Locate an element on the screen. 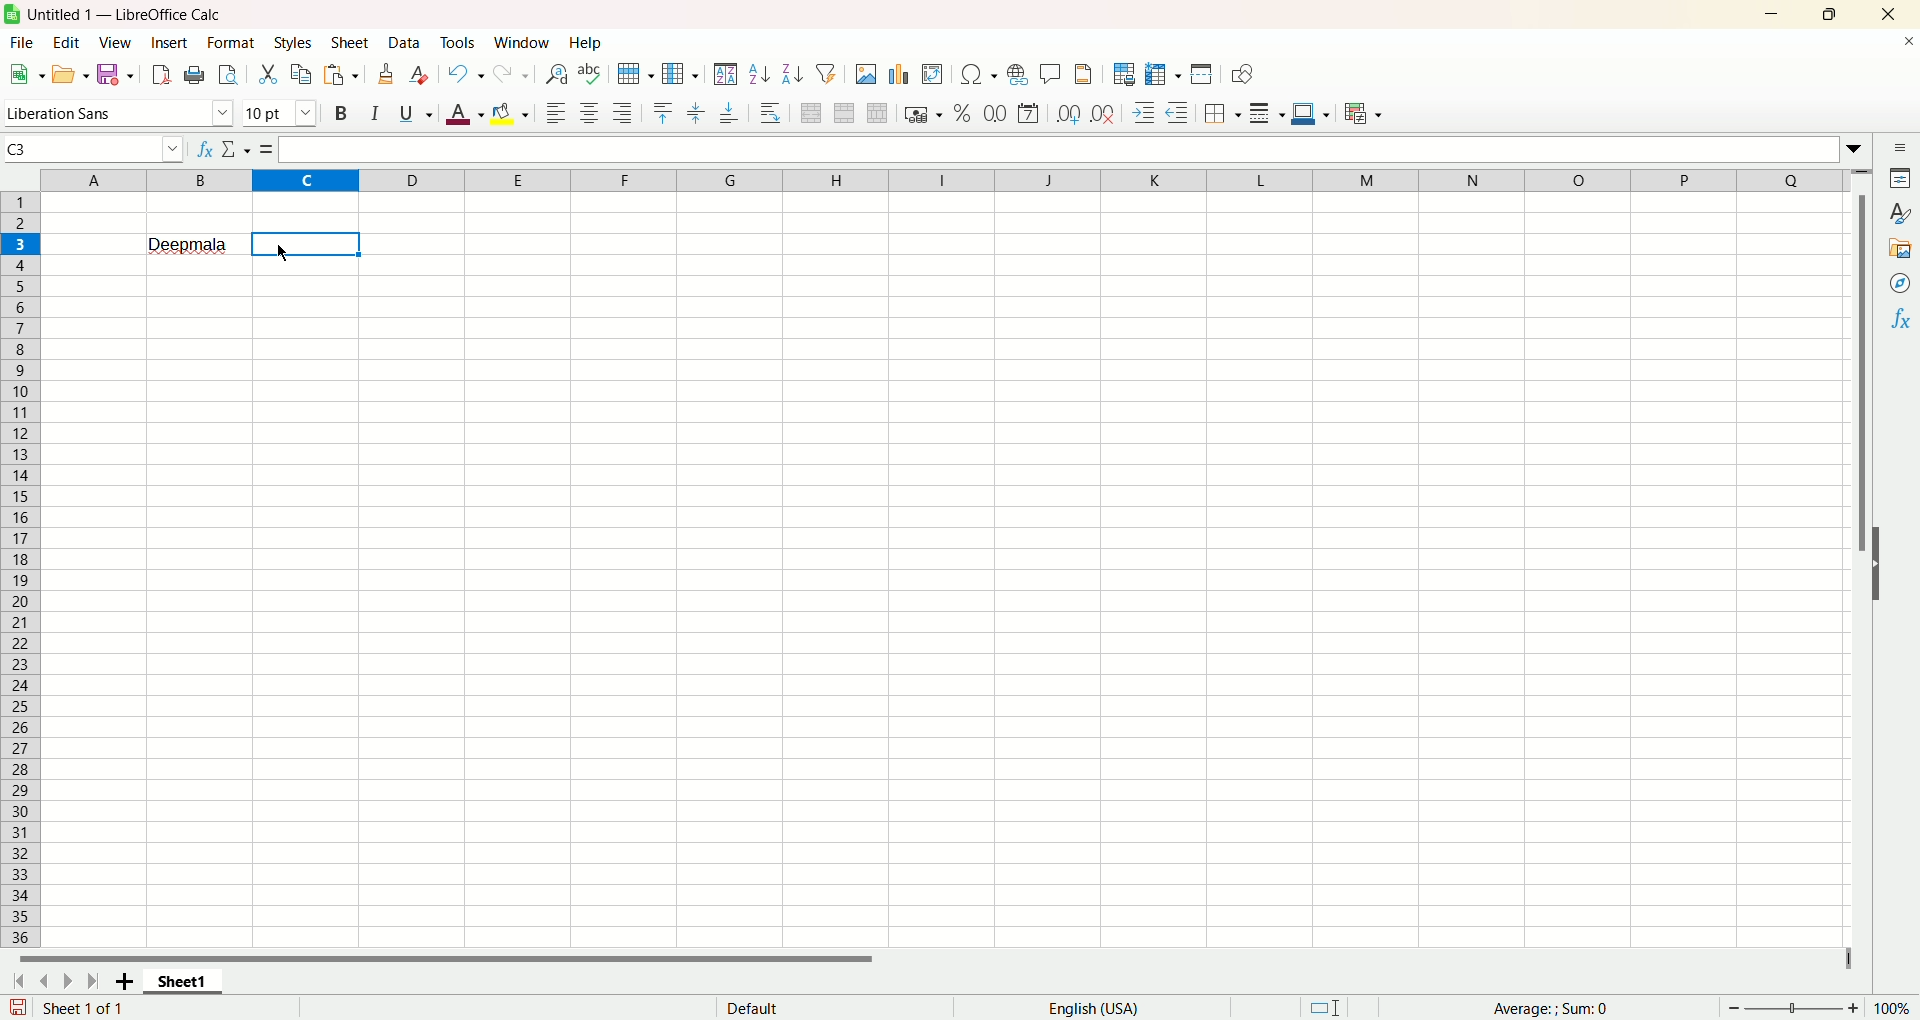 The width and height of the screenshot is (1920, 1020). Conditional formatting is located at coordinates (1364, 114).